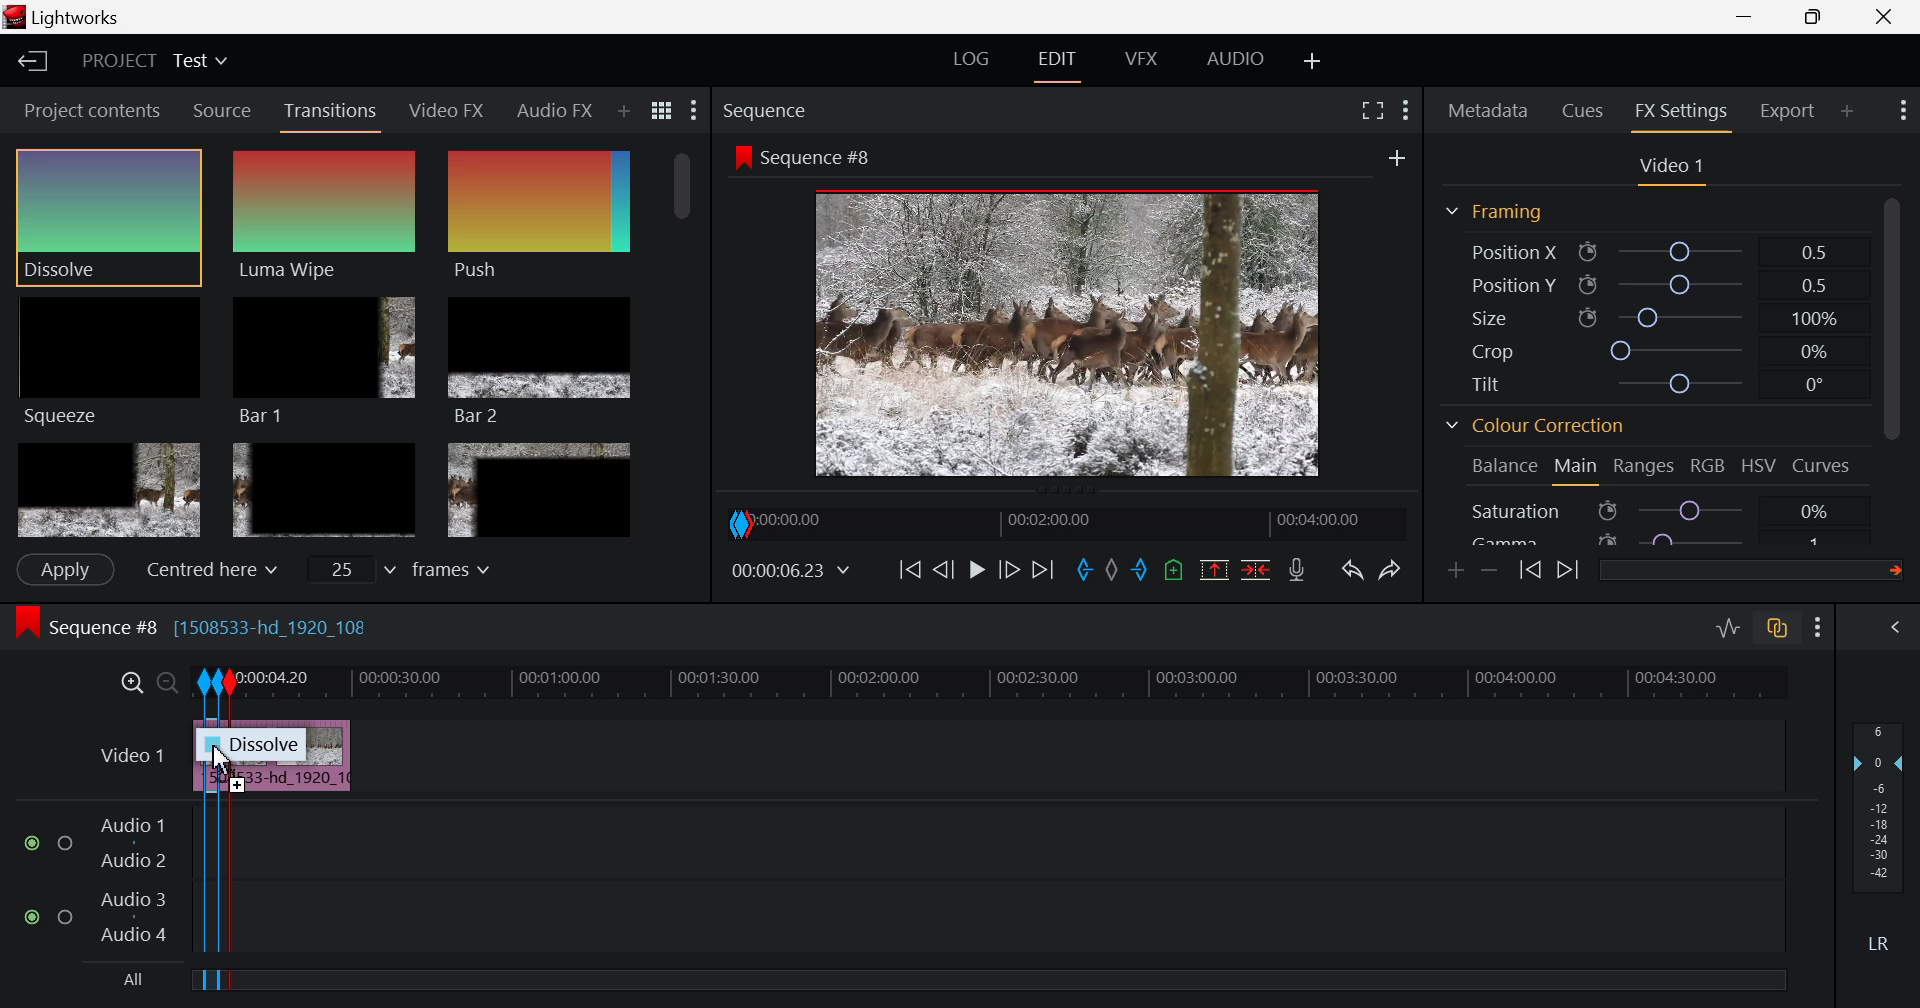 The height and width of the screenshot is (1008, 1920). Describe the element at coordinates (1064, 523) in the screenshot. I see `Project Timeline Navigator` at that location.